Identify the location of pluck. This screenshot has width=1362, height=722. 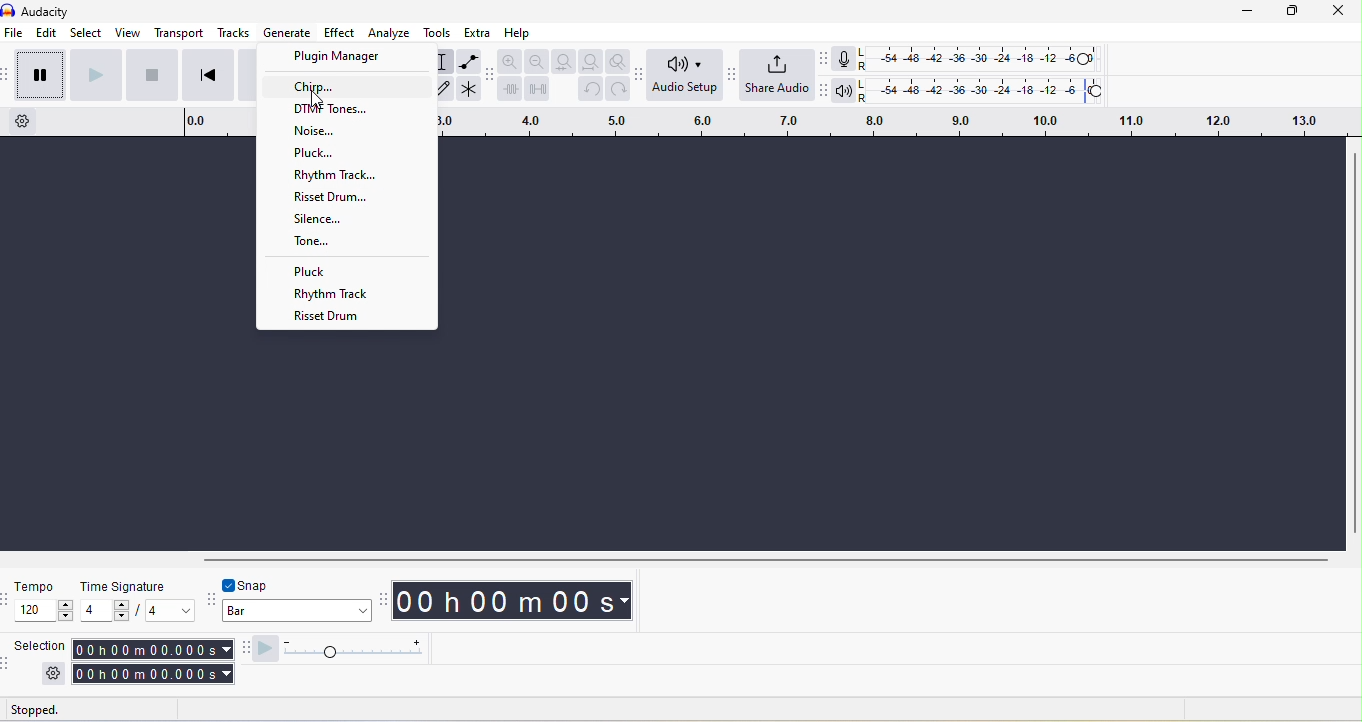
(315, 154).